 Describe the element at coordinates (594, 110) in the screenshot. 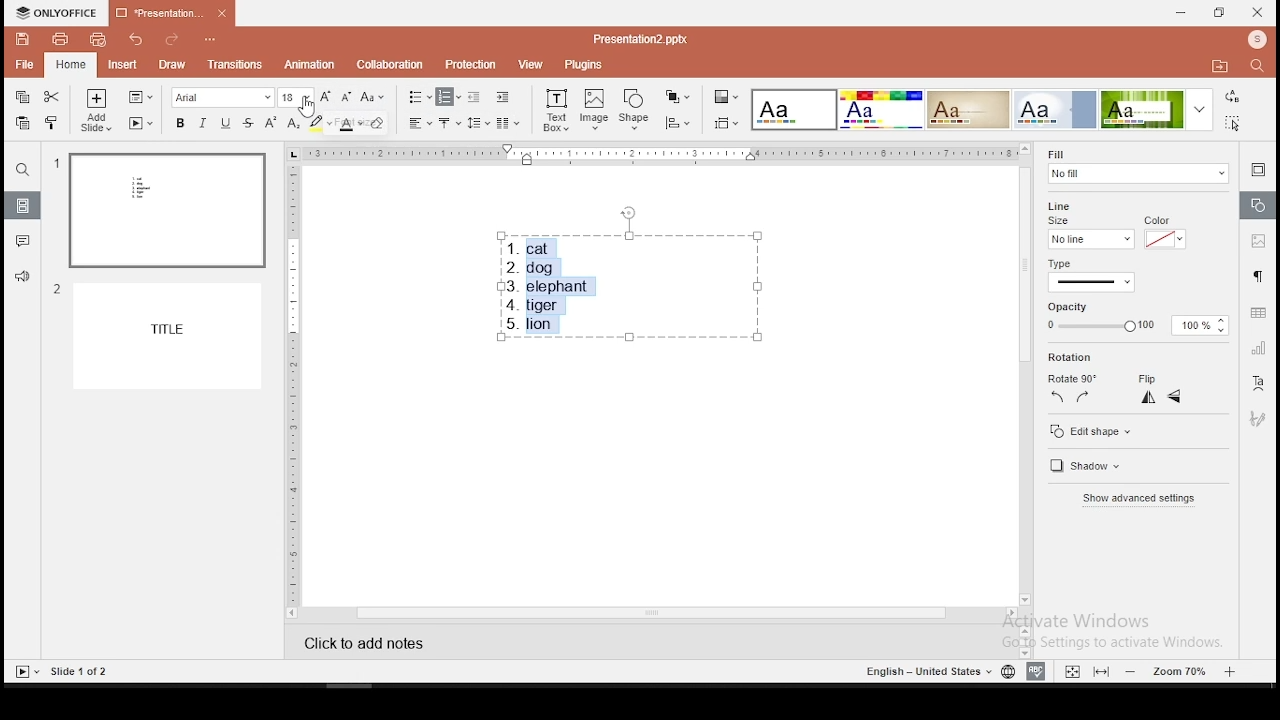

I see `image` at that location.